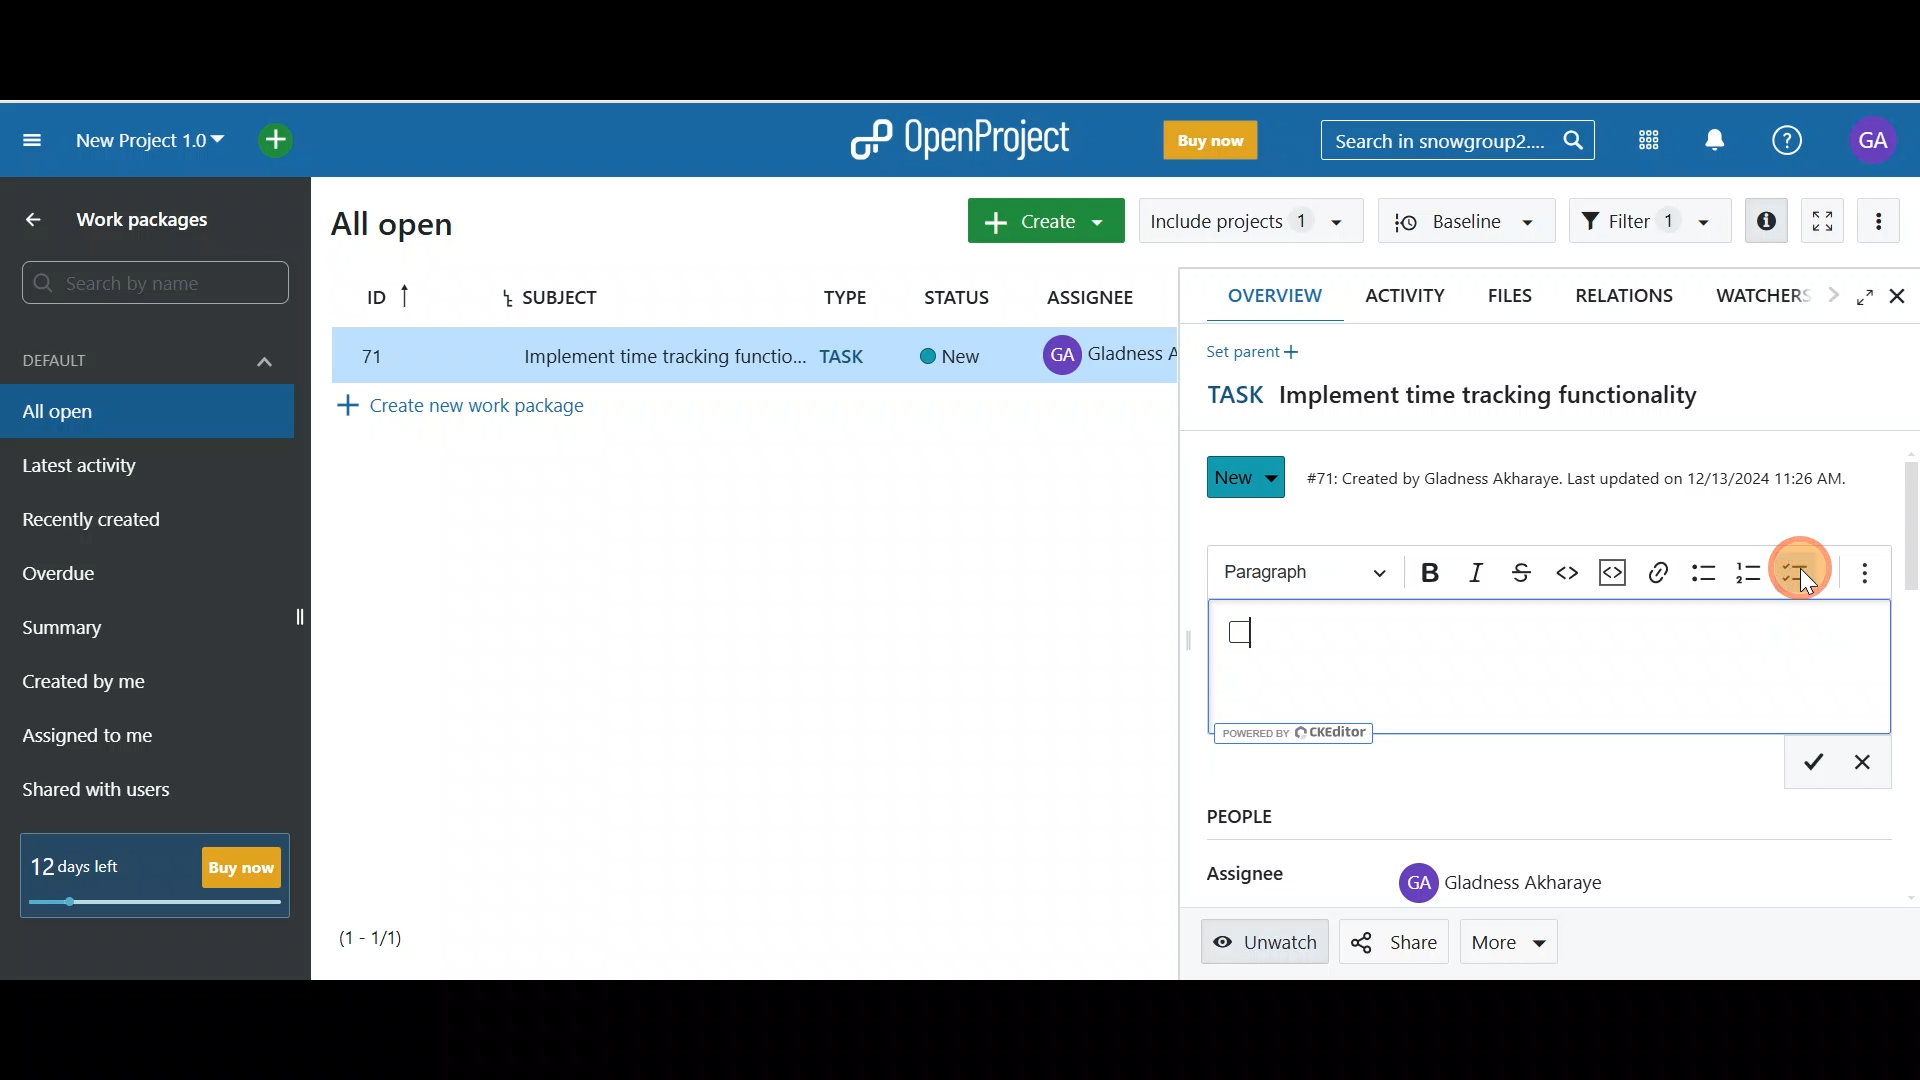 This screenshot has height=1080, width=1920. I want to click on profile icon, so click(1406, 884).